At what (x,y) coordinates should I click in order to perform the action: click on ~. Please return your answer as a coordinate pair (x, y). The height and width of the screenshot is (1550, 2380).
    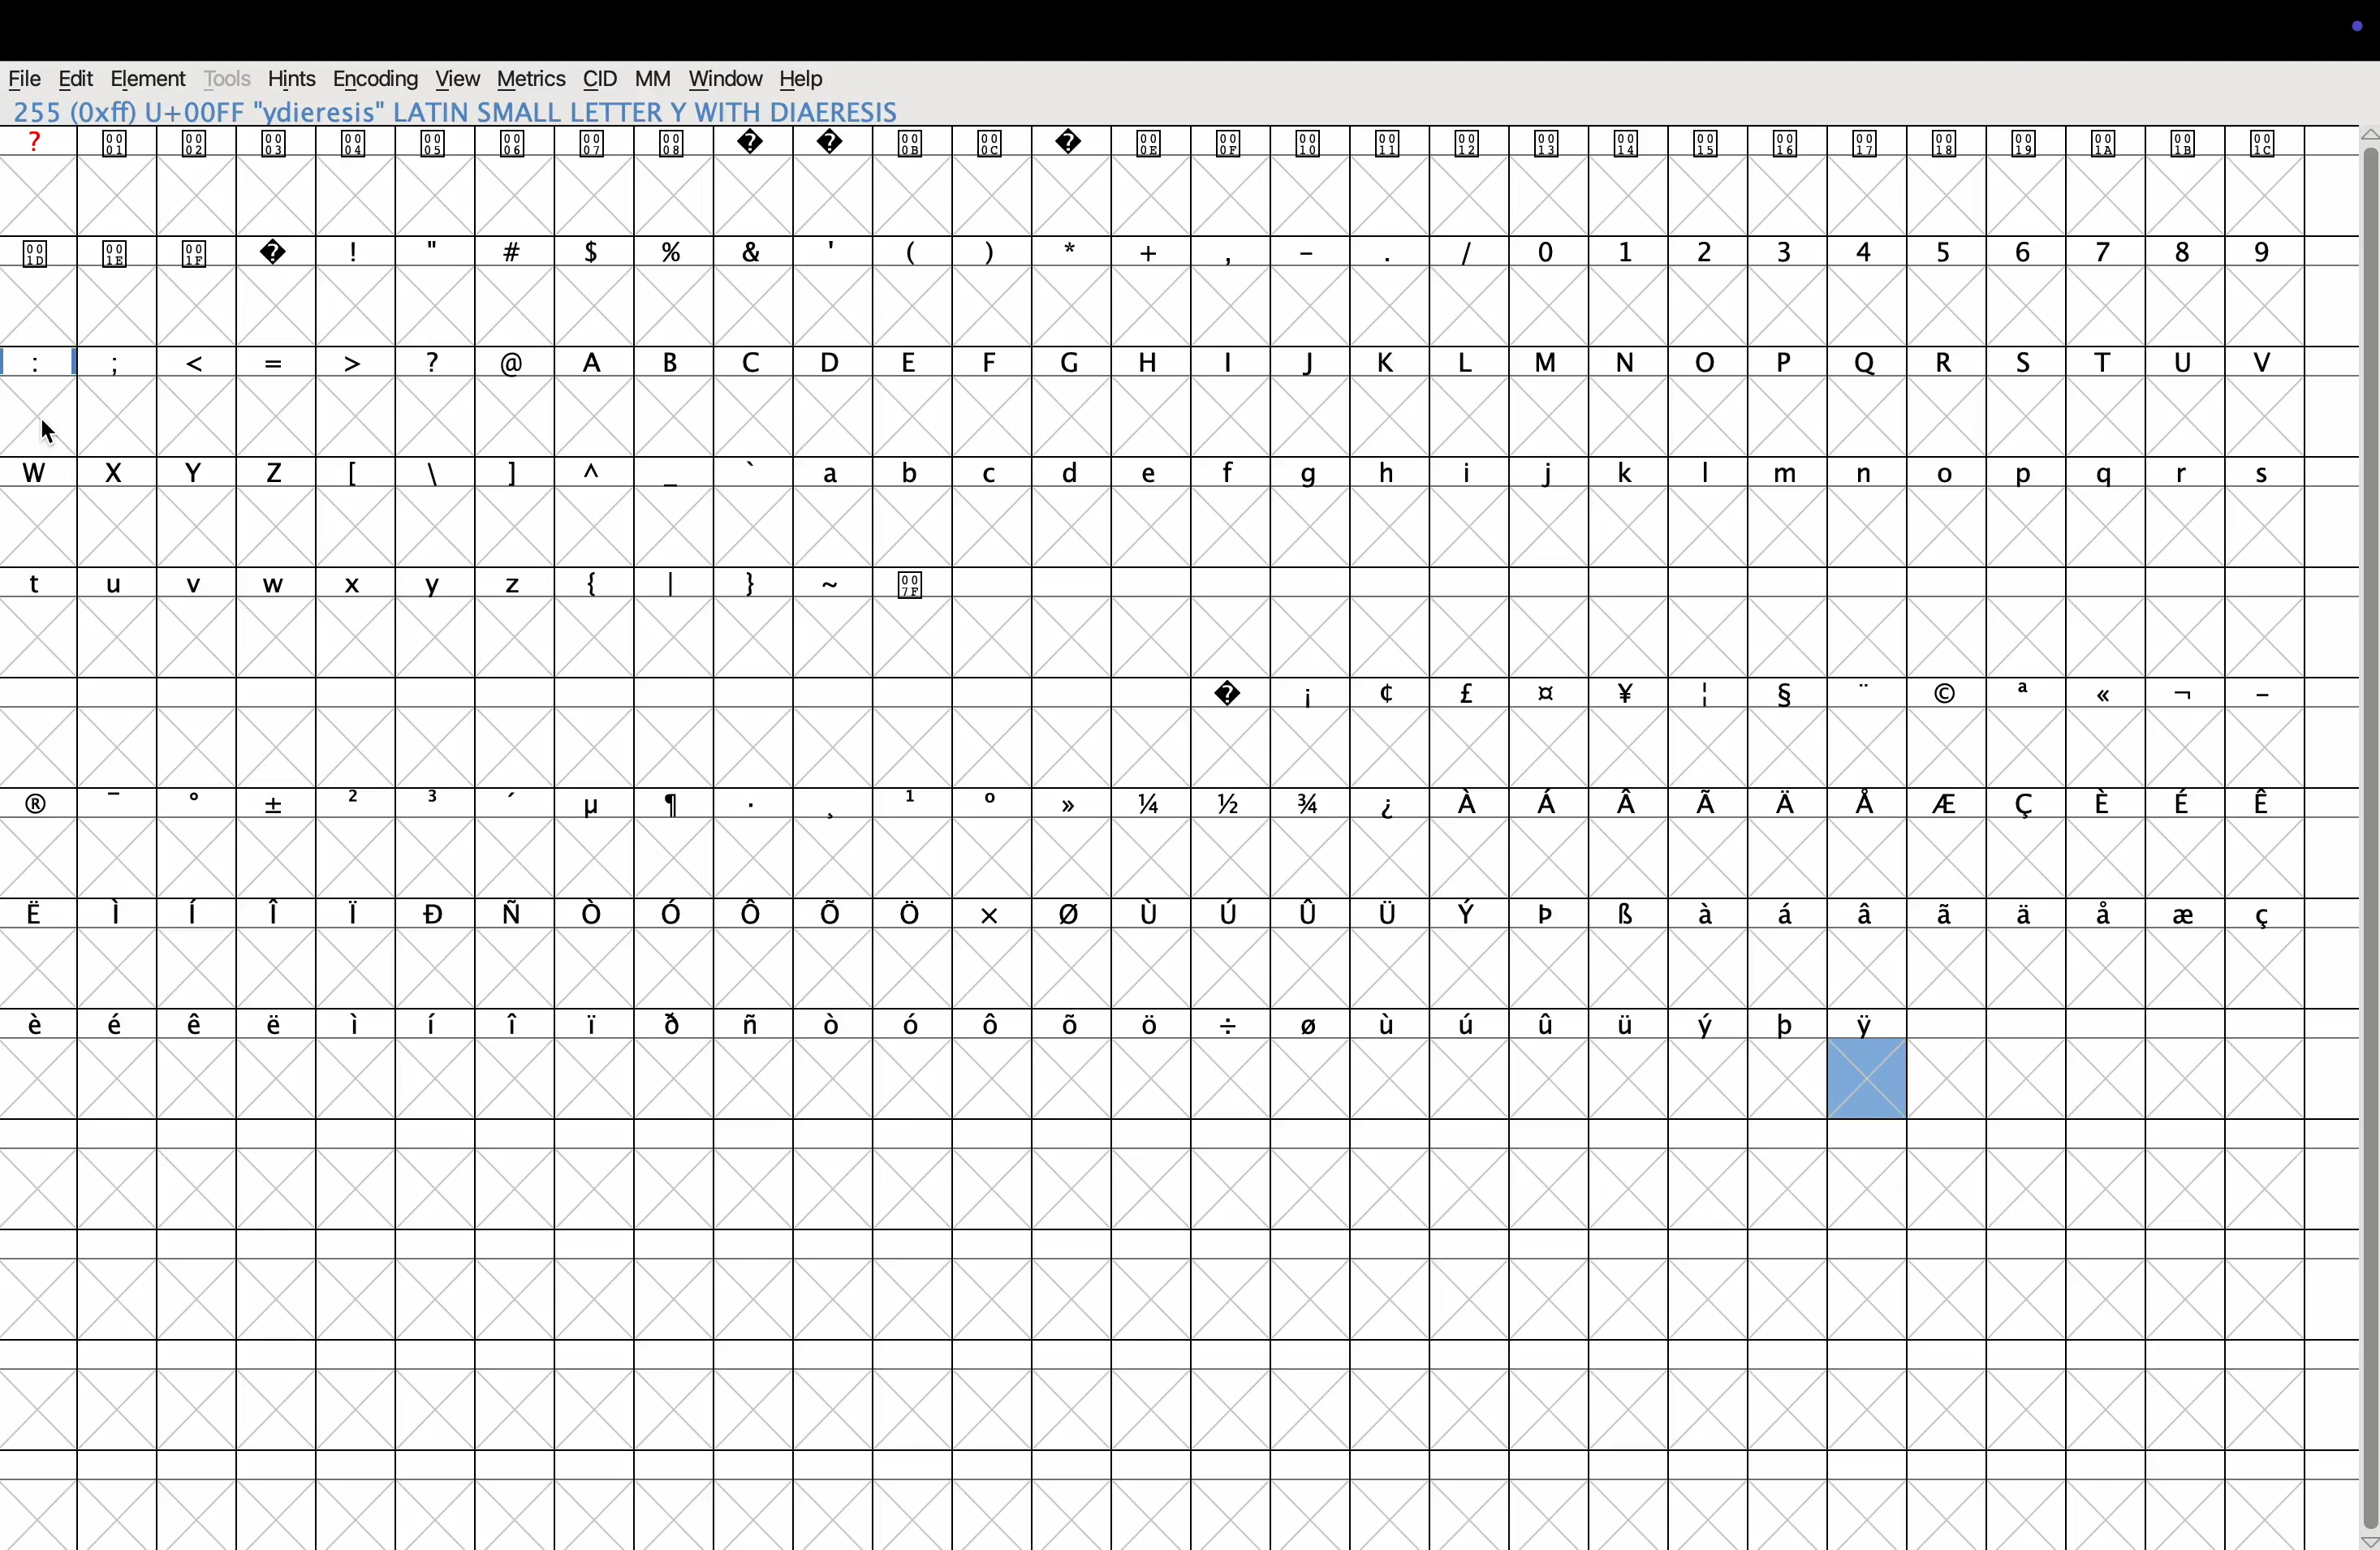
    Looking at the image, I should click on (839, 623).